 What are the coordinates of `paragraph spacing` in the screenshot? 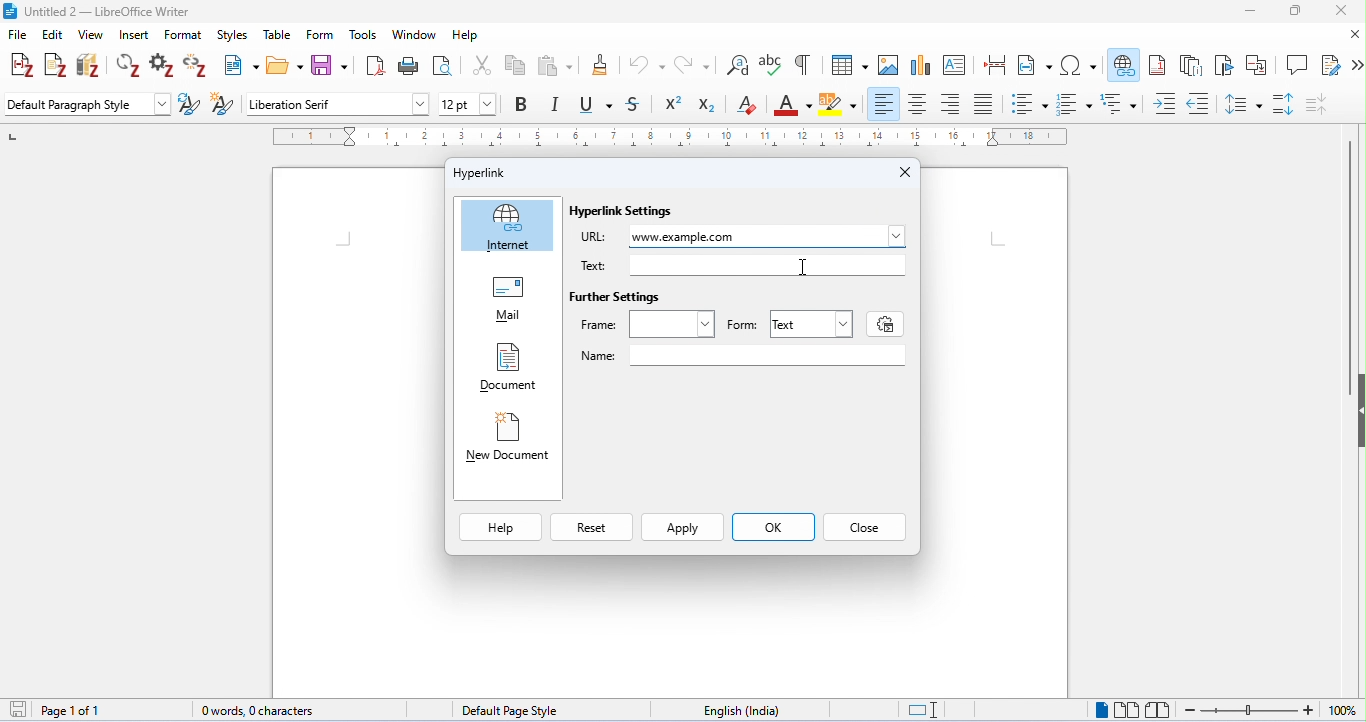 It's located at (1285, 104).